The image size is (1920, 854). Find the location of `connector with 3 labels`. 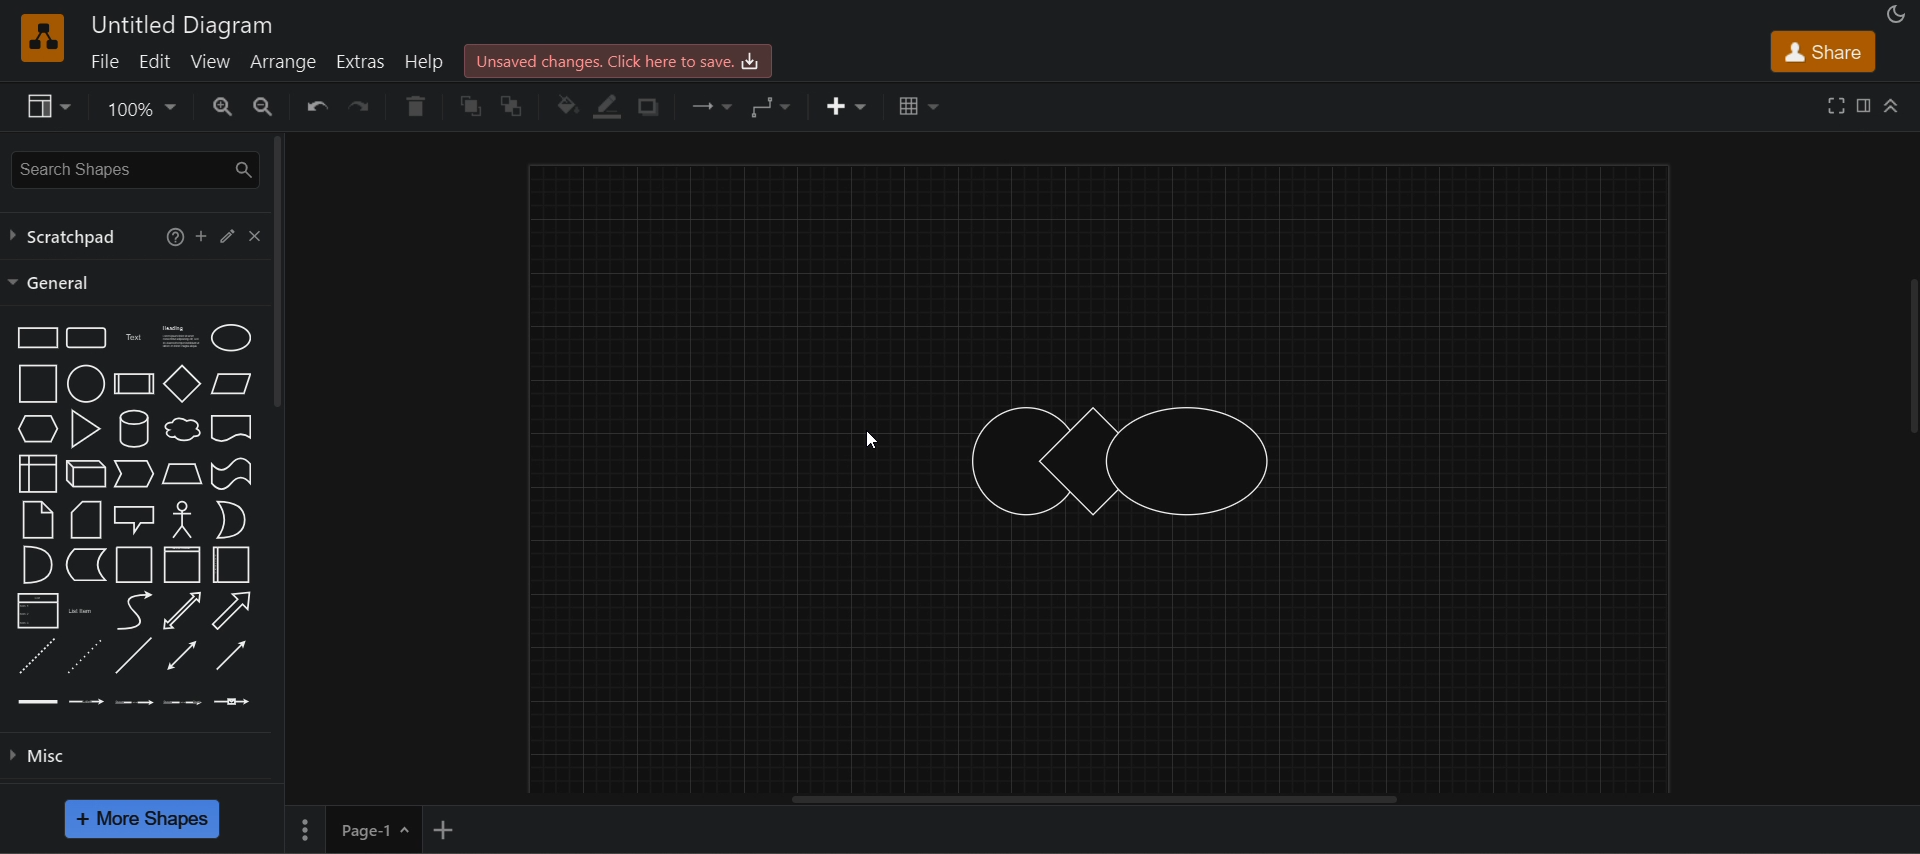

connector with 3 labels is located at coordinates (183, 700).